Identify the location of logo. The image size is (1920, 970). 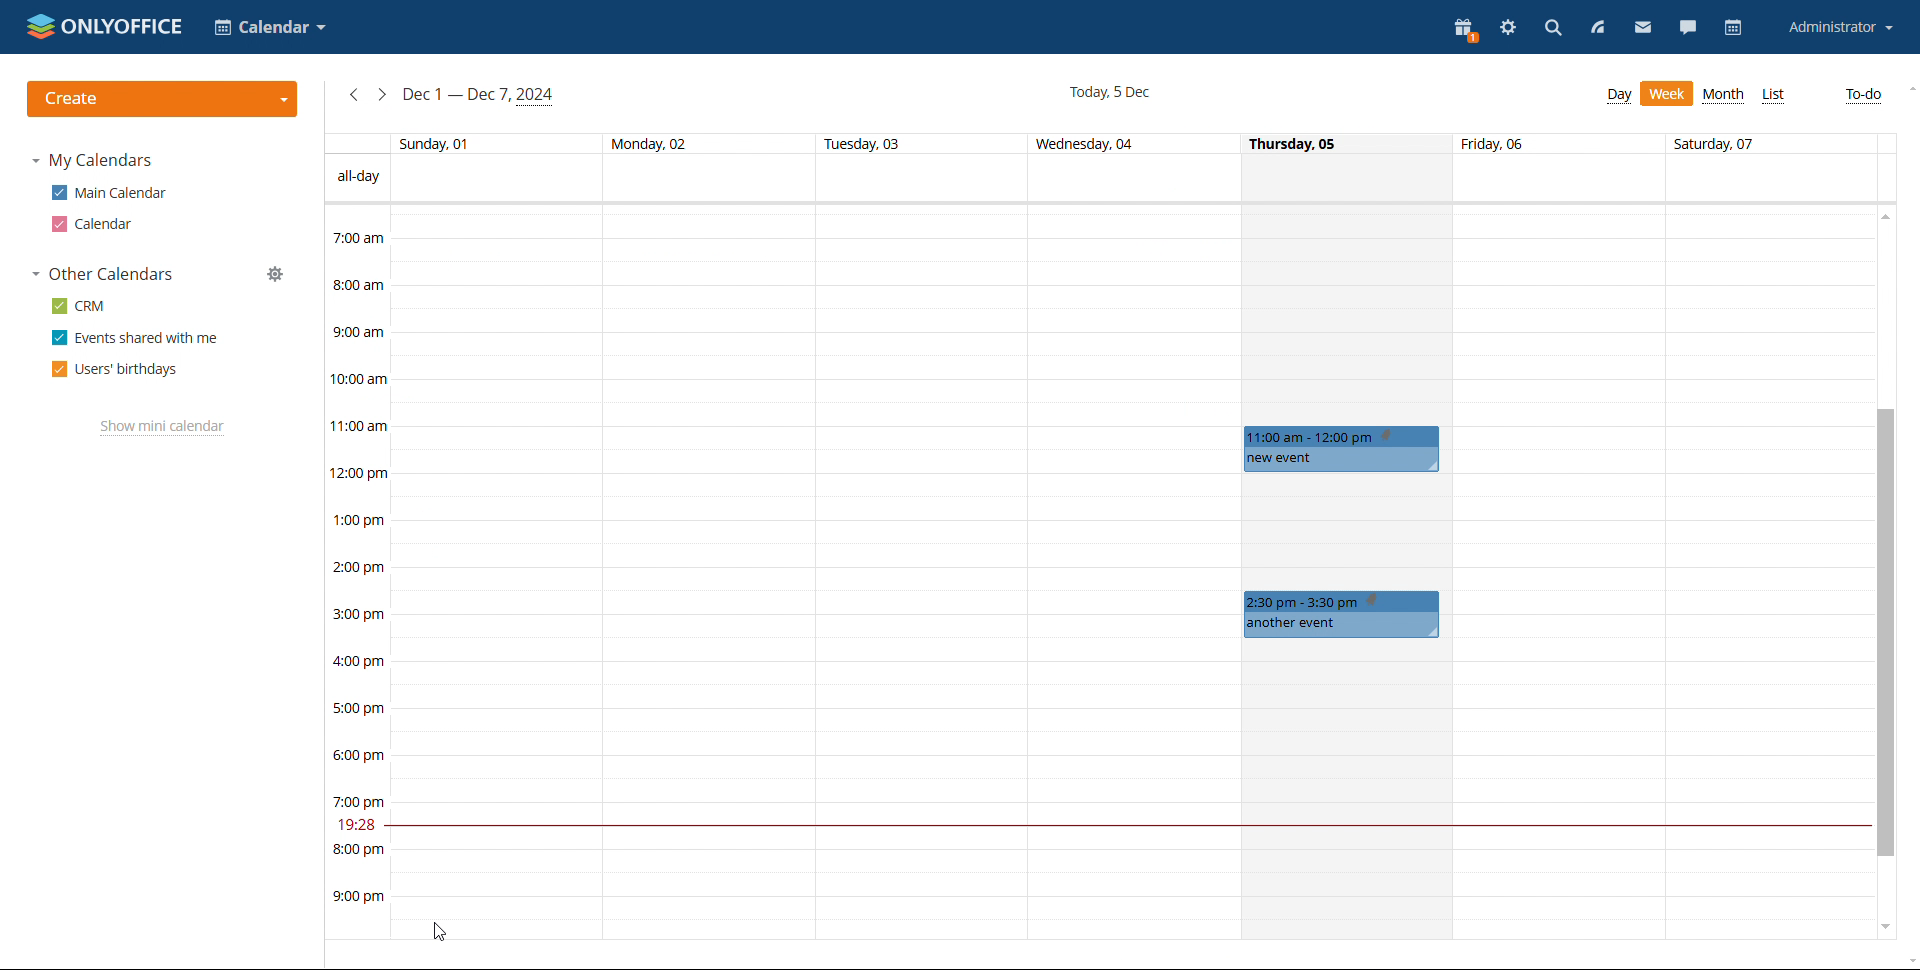
(106, 26).